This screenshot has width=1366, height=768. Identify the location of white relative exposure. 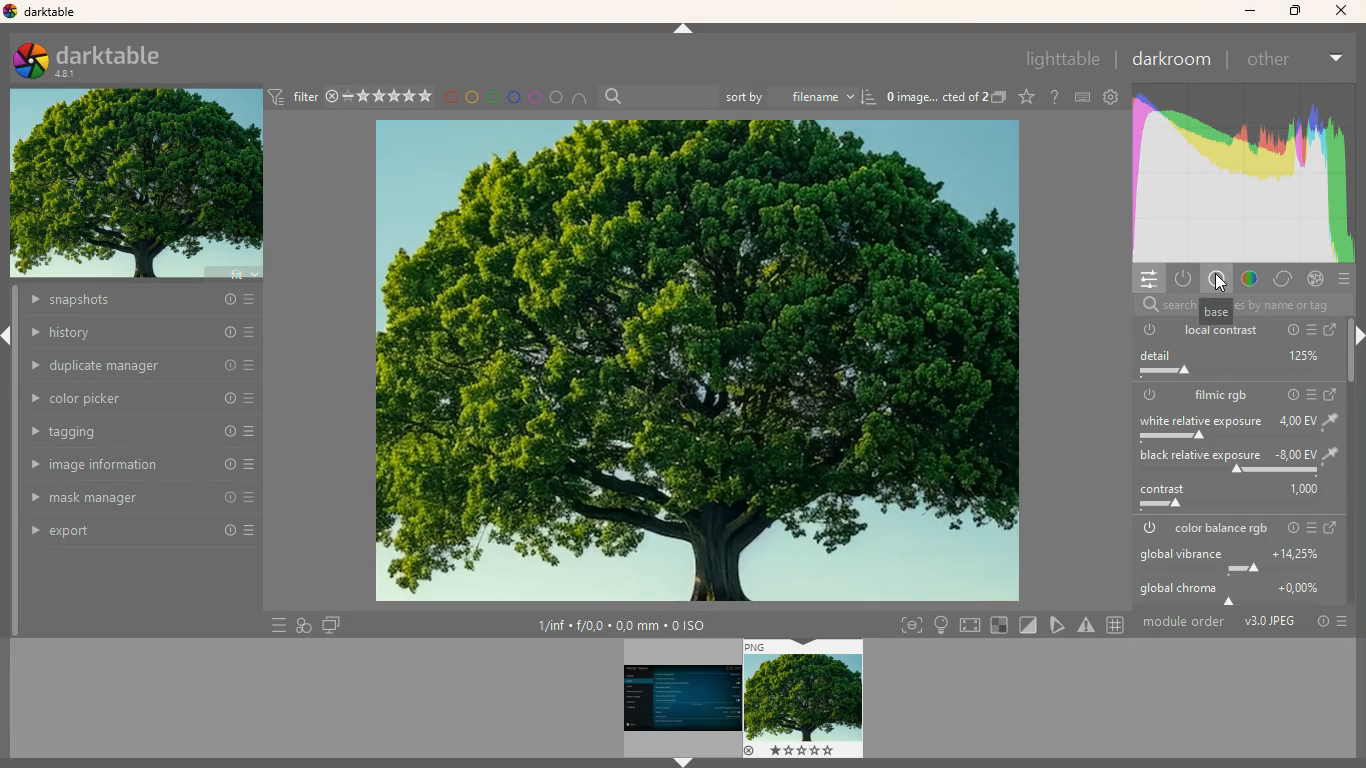
(1237, 427).